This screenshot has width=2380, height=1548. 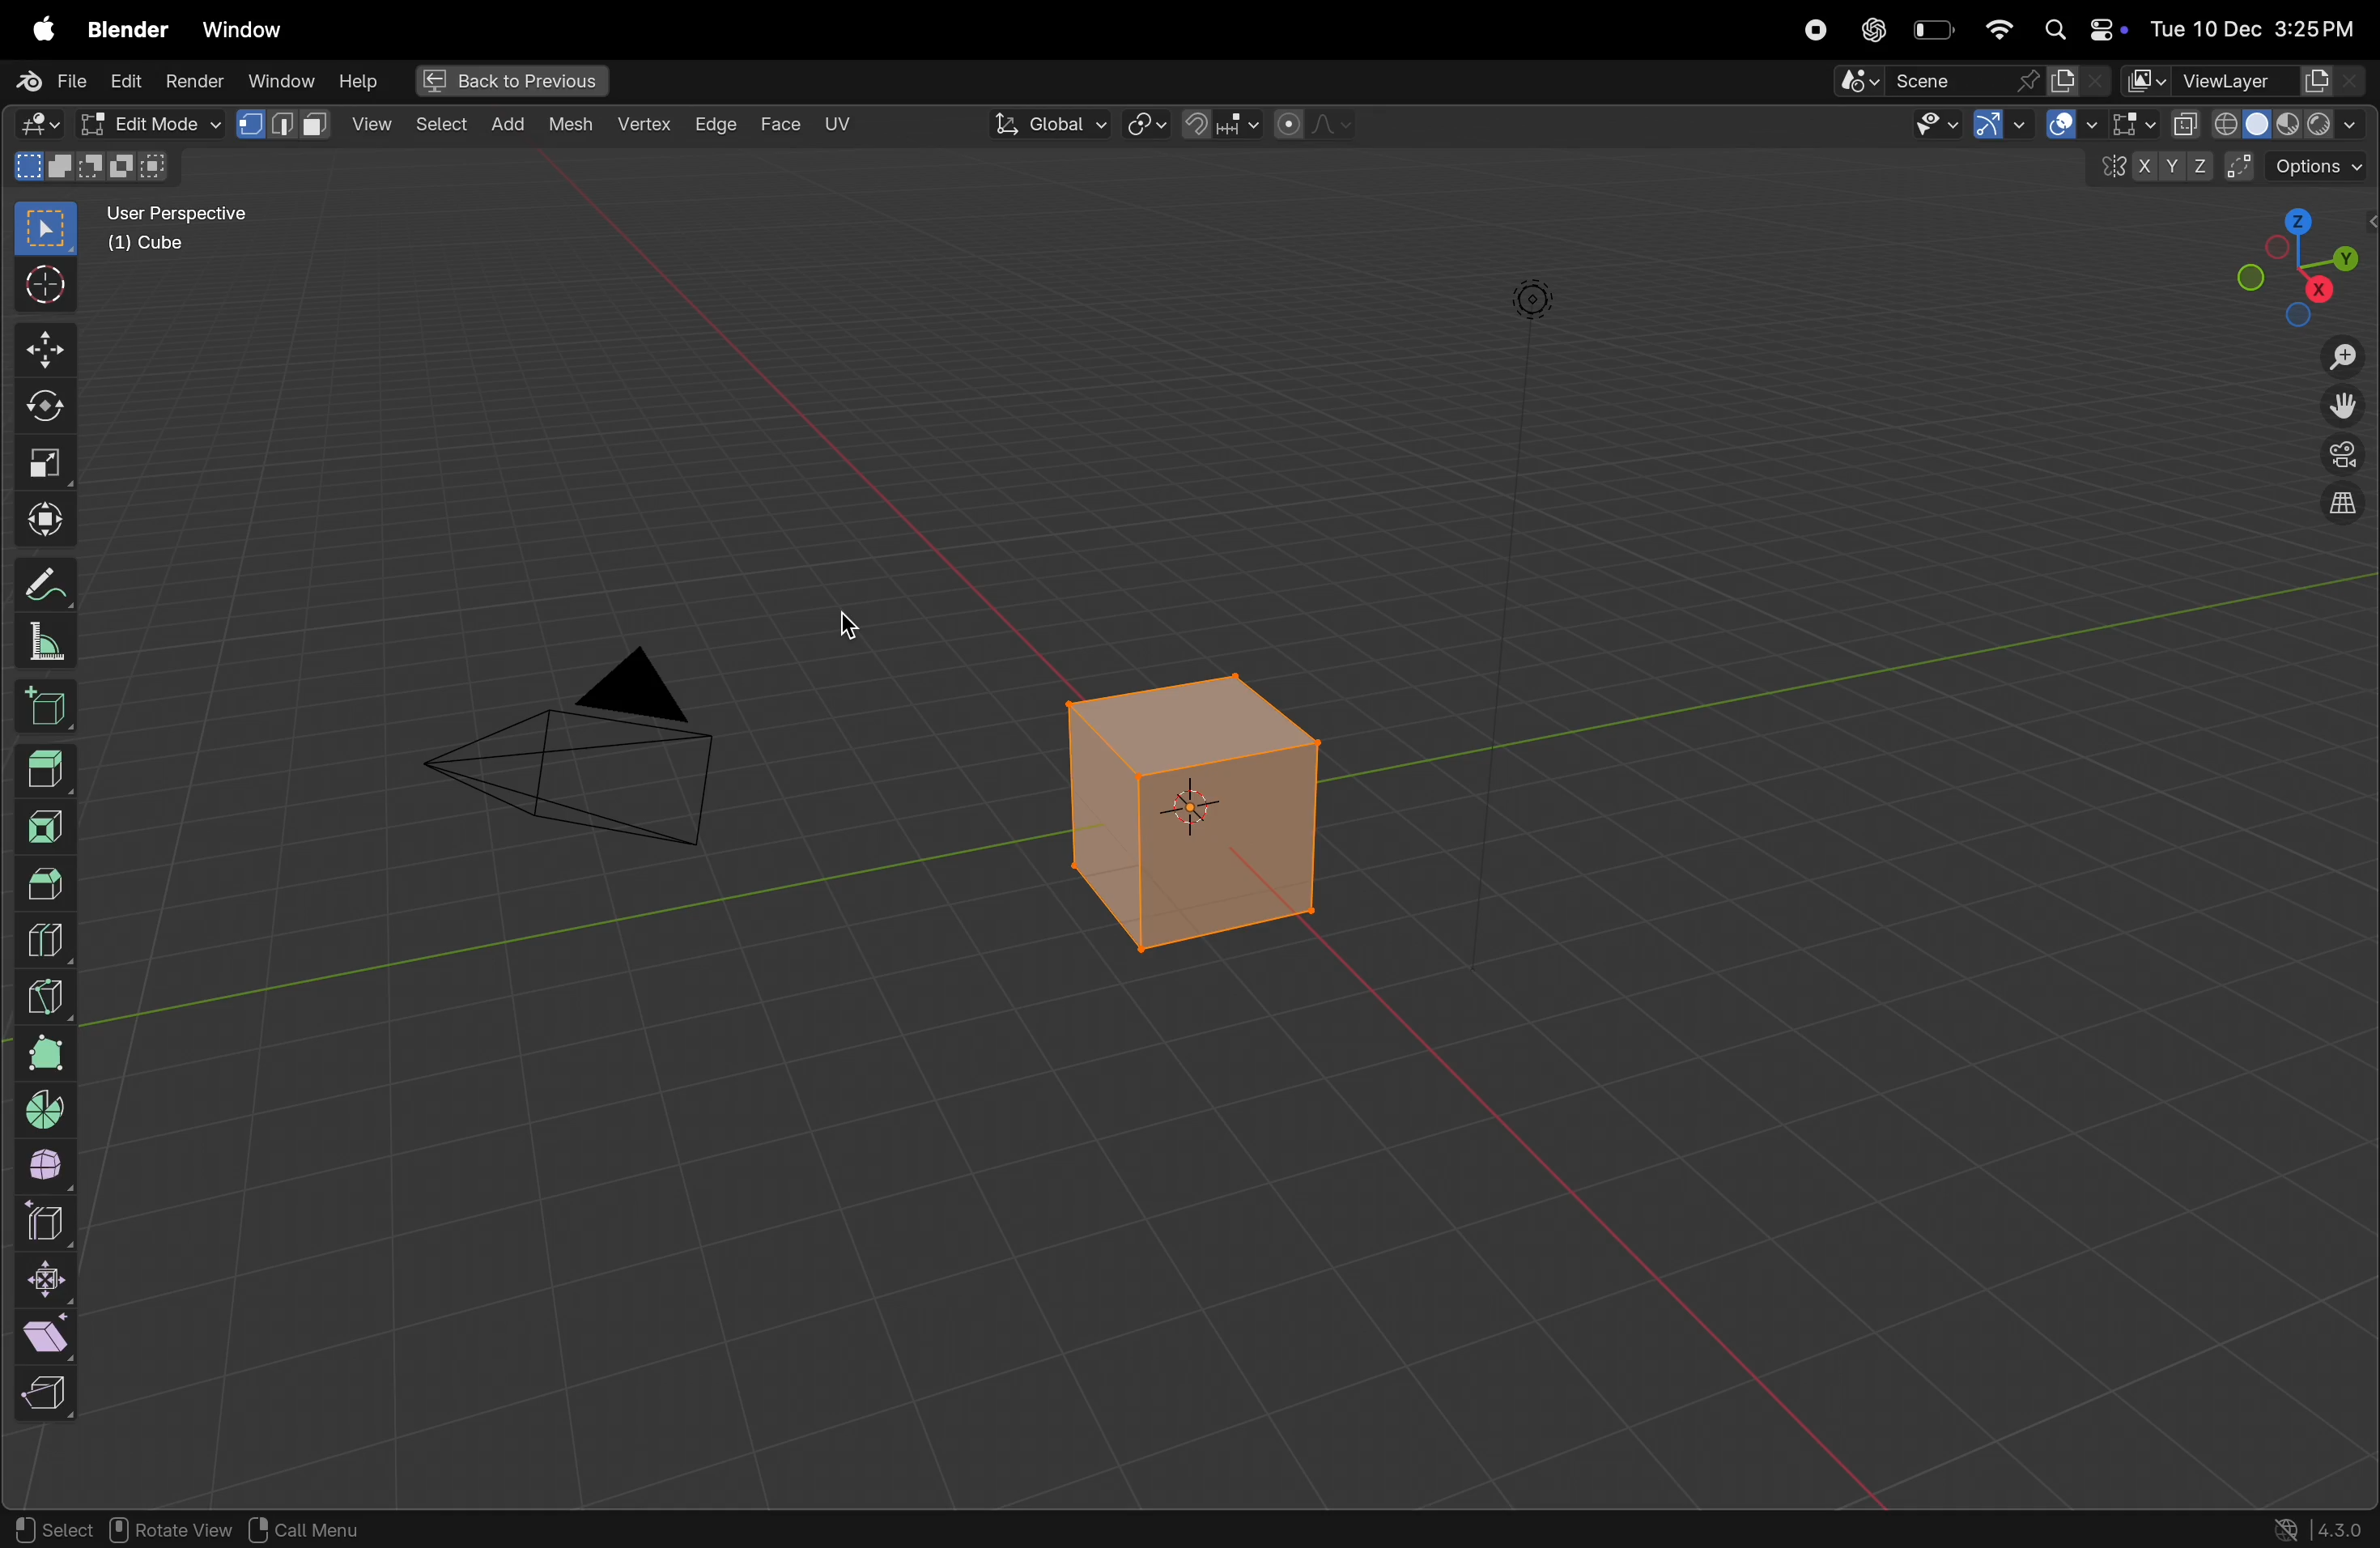 I want to click on 3d cube, so click(x=50, y=711).